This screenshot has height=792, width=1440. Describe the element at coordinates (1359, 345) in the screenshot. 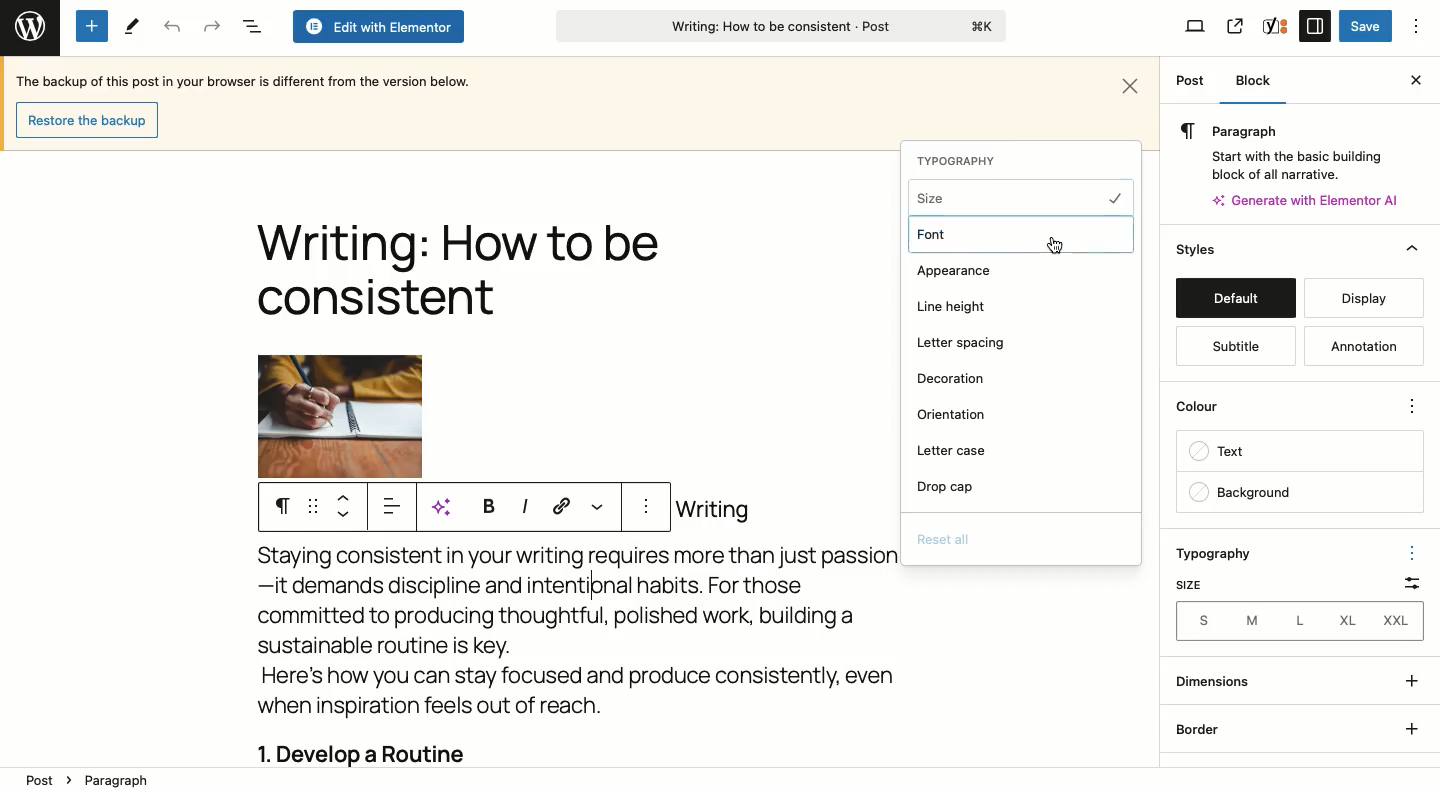

I see `Annotation` at that location.